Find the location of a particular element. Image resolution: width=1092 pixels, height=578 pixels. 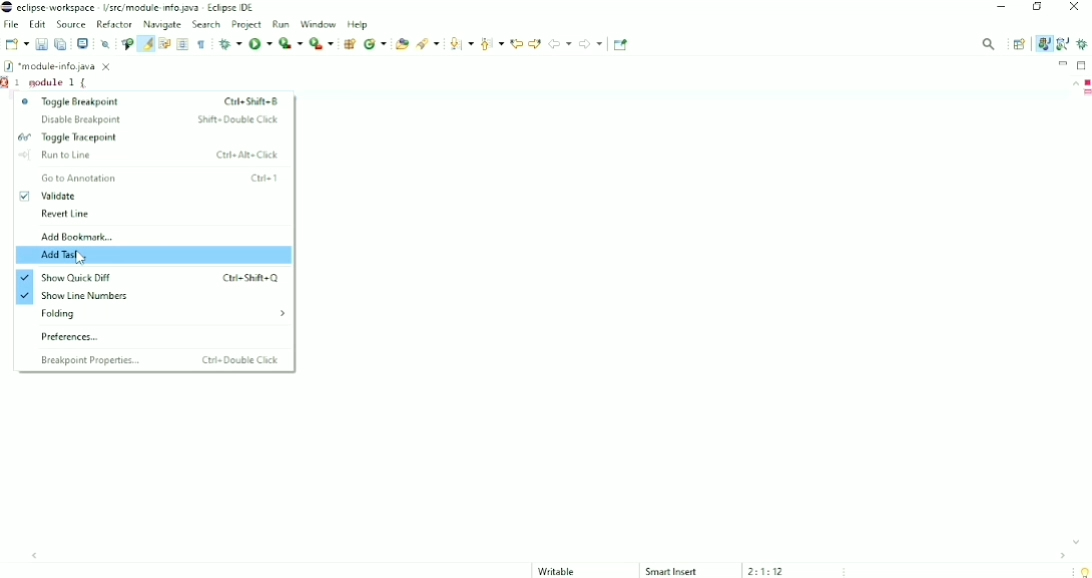

Horizontal scrollbar is located at coordinates (551, 555).